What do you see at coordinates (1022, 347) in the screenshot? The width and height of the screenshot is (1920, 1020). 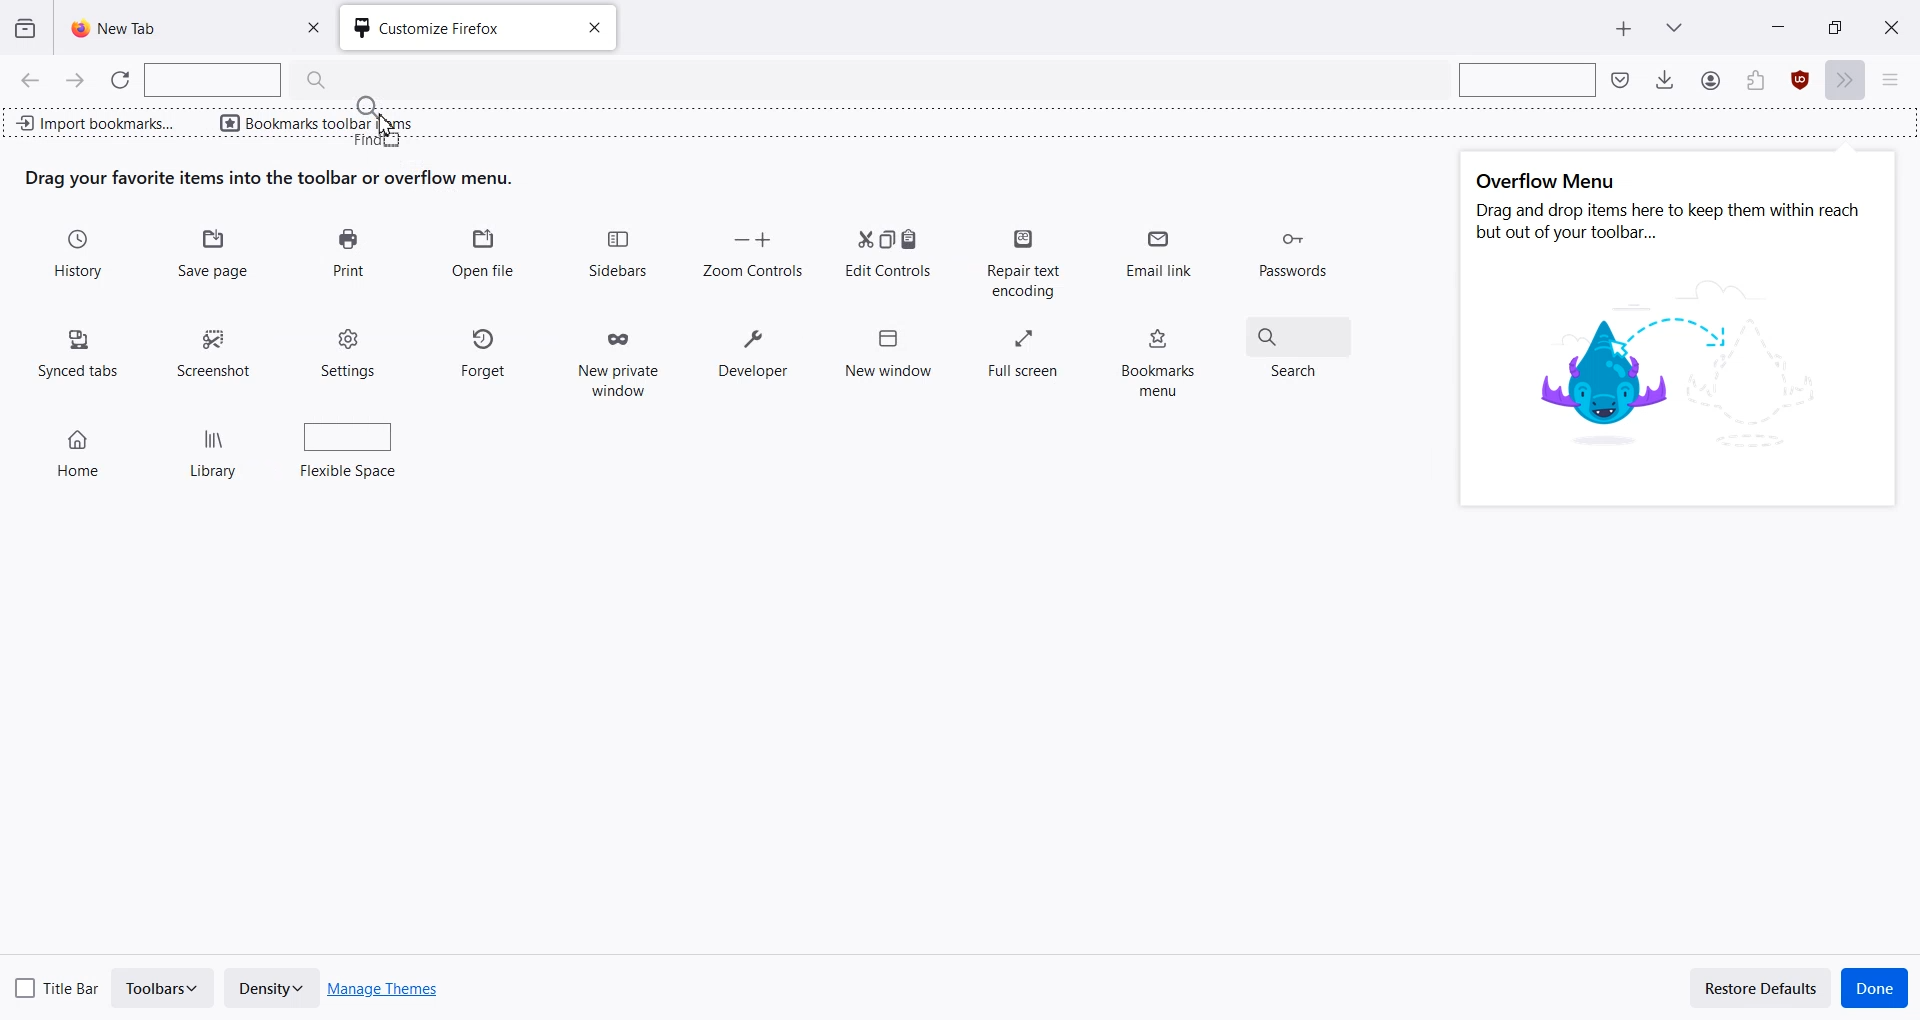 I see `Full screen` at bounding box center [1022, 347].